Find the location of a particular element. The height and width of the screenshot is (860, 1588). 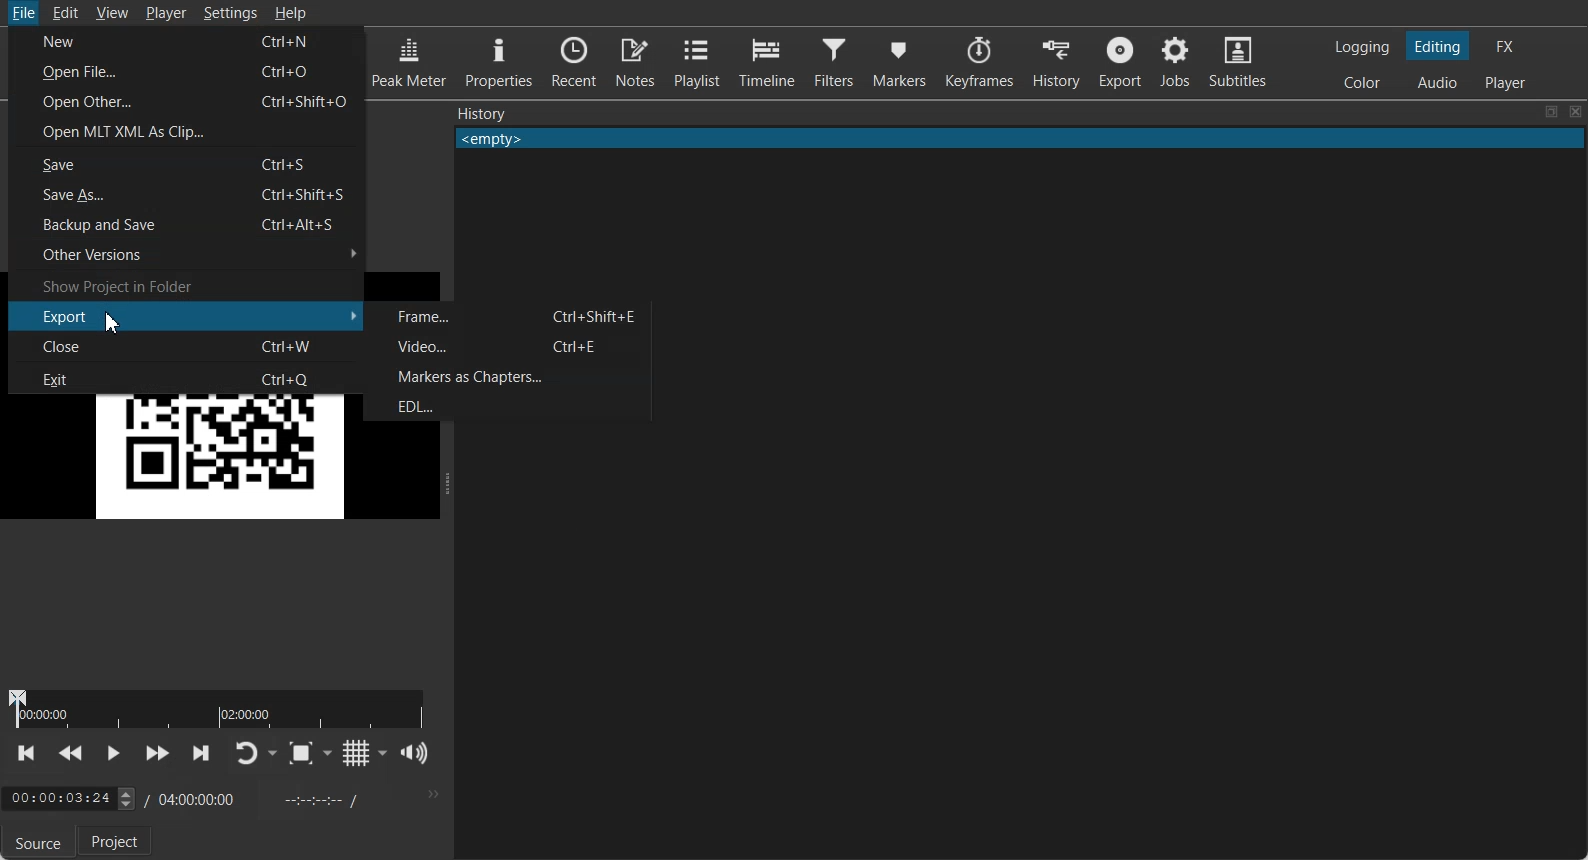

Open File is located at coordinates (93, 72).